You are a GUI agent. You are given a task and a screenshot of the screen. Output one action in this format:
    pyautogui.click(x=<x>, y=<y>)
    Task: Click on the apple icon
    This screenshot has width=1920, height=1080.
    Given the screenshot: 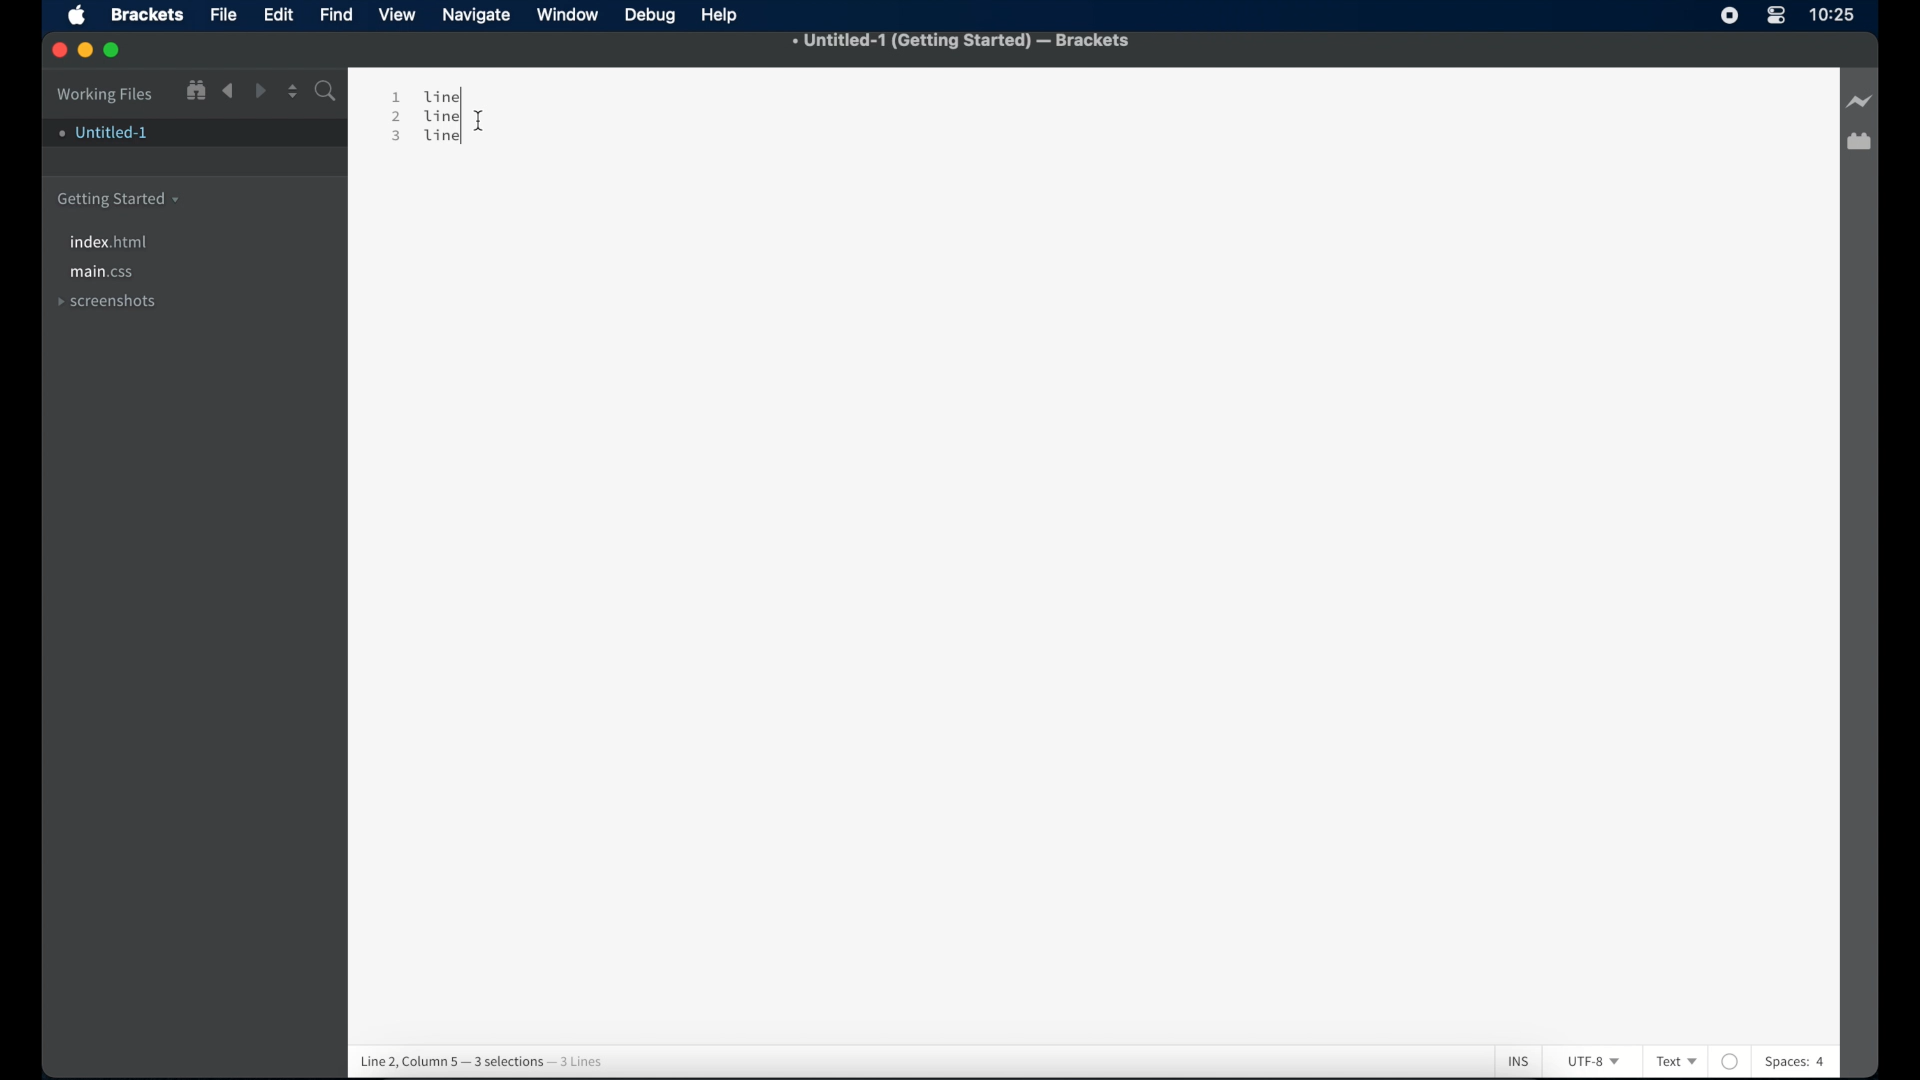 What is the action you would take?
    pyautogui.click(x=77, y=15)
    